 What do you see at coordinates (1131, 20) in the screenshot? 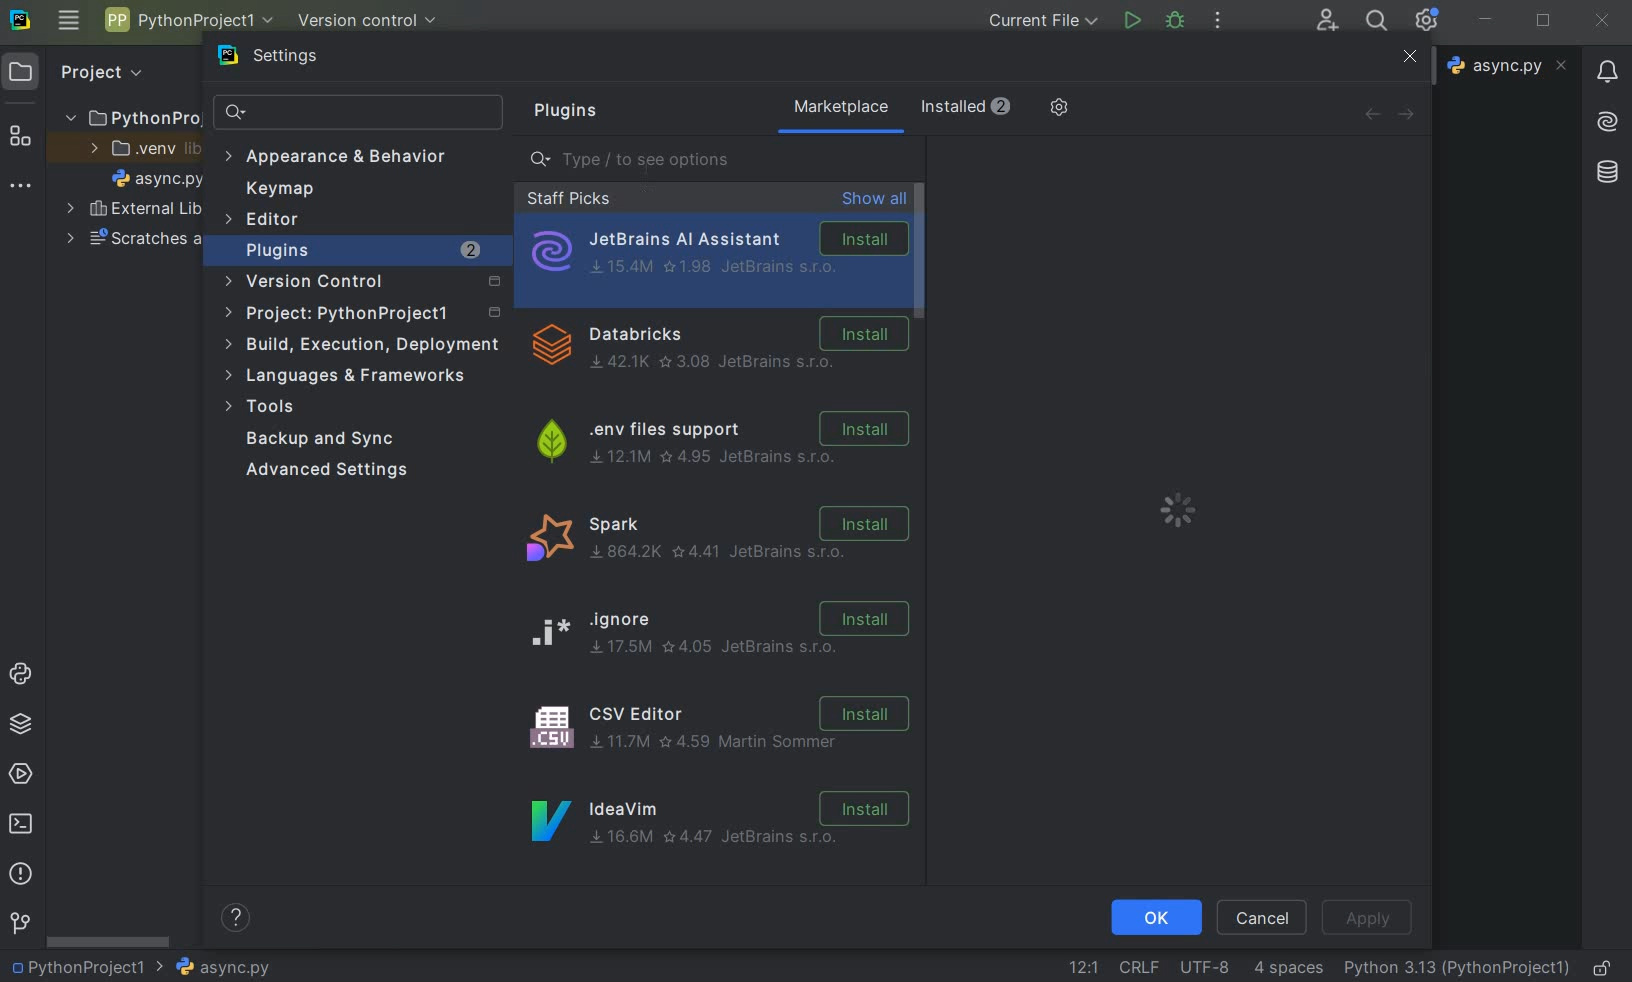
I see `run` at bounding box center [1131, 20].